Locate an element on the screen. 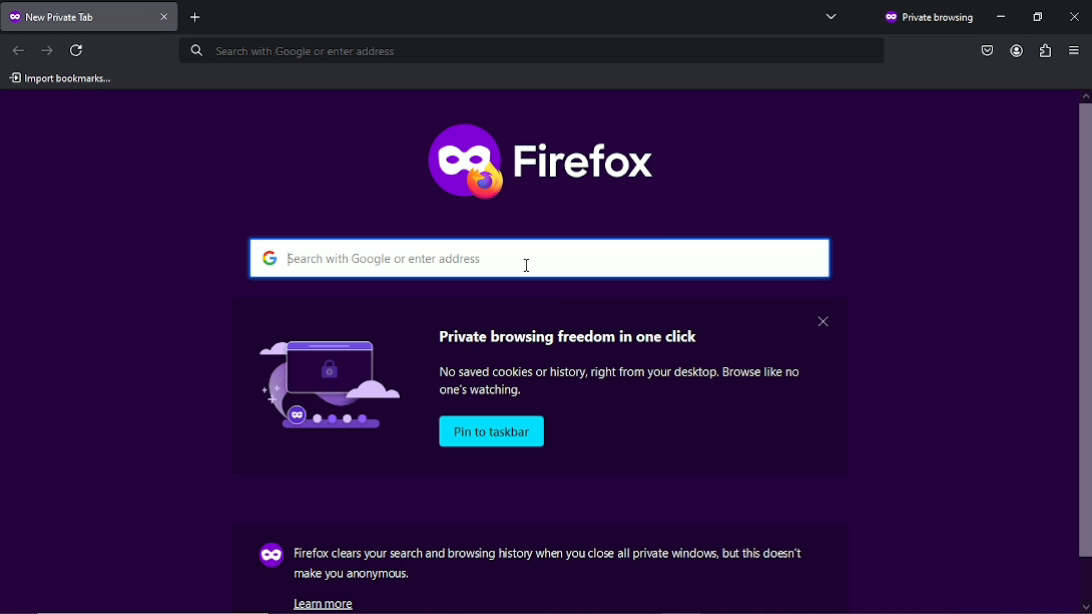 The image size is (1092, 614). add tab is located at coordinates (204, 16).